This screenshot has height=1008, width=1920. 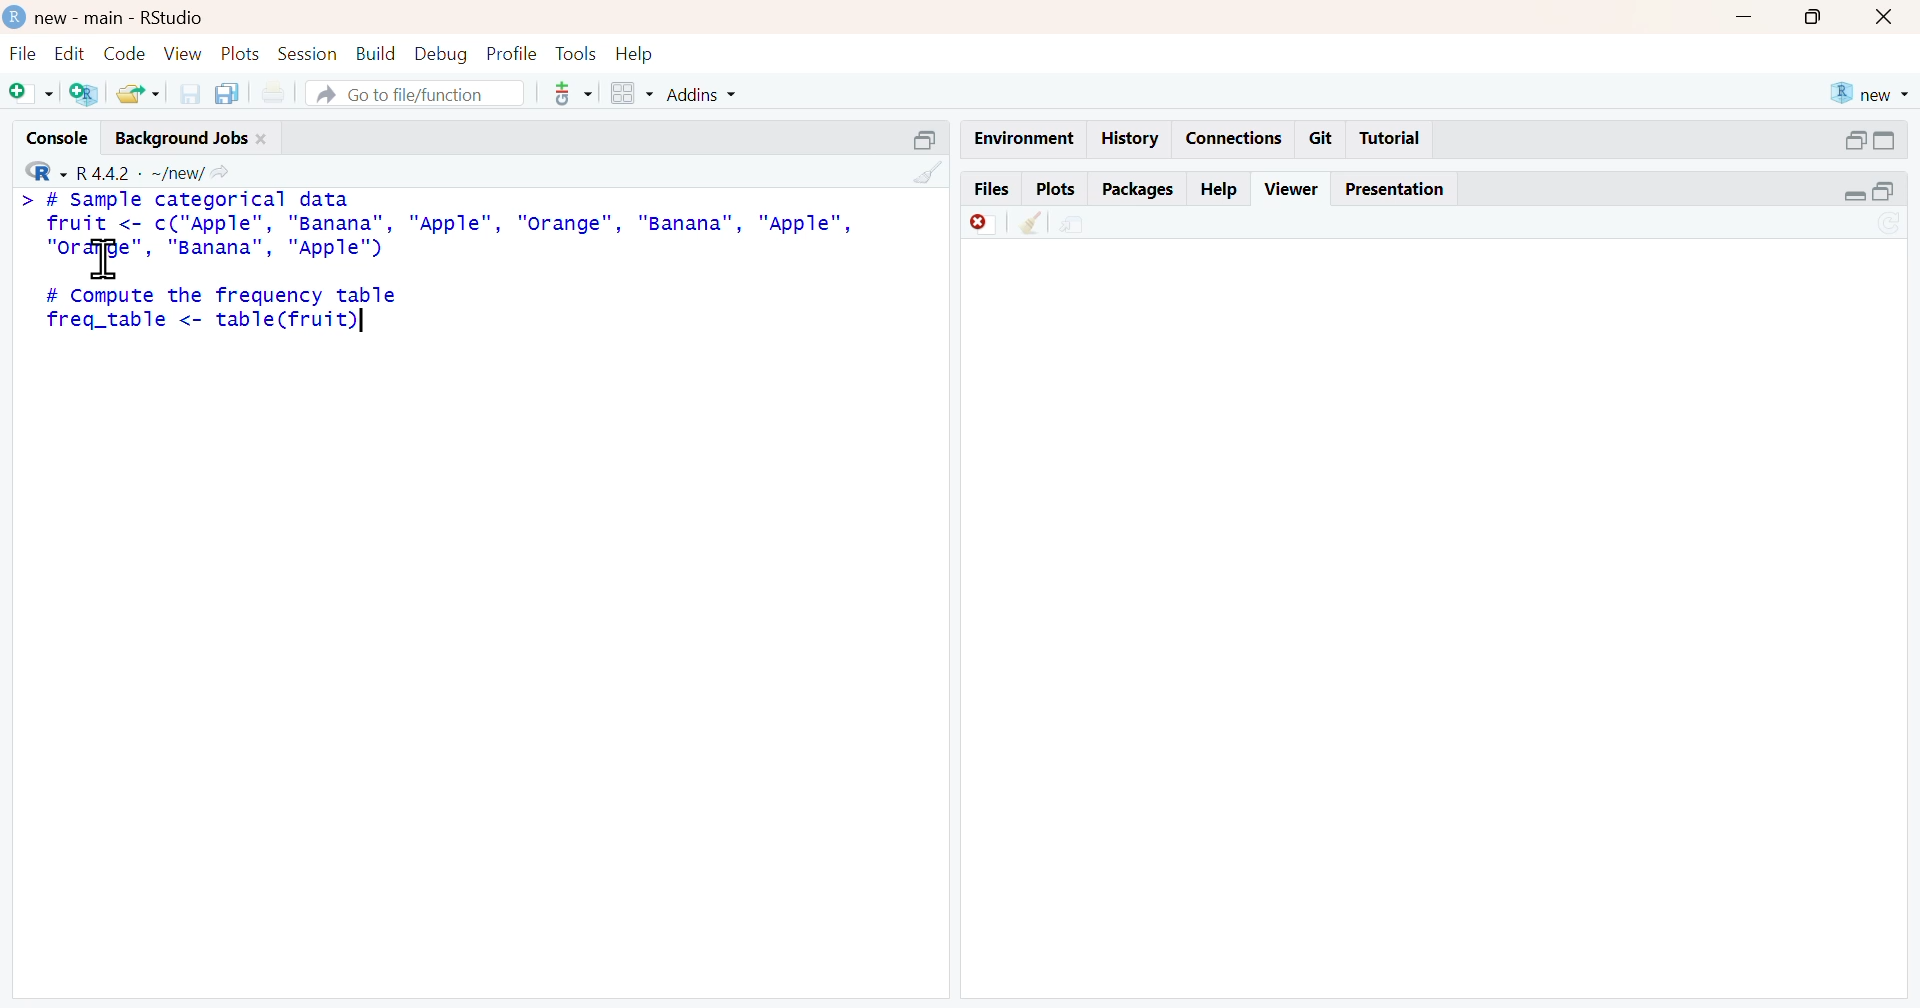 What do you see at coordinates (1401, 191) in the screenshot?
I see `presentation` at bounding box center [1401, 191].